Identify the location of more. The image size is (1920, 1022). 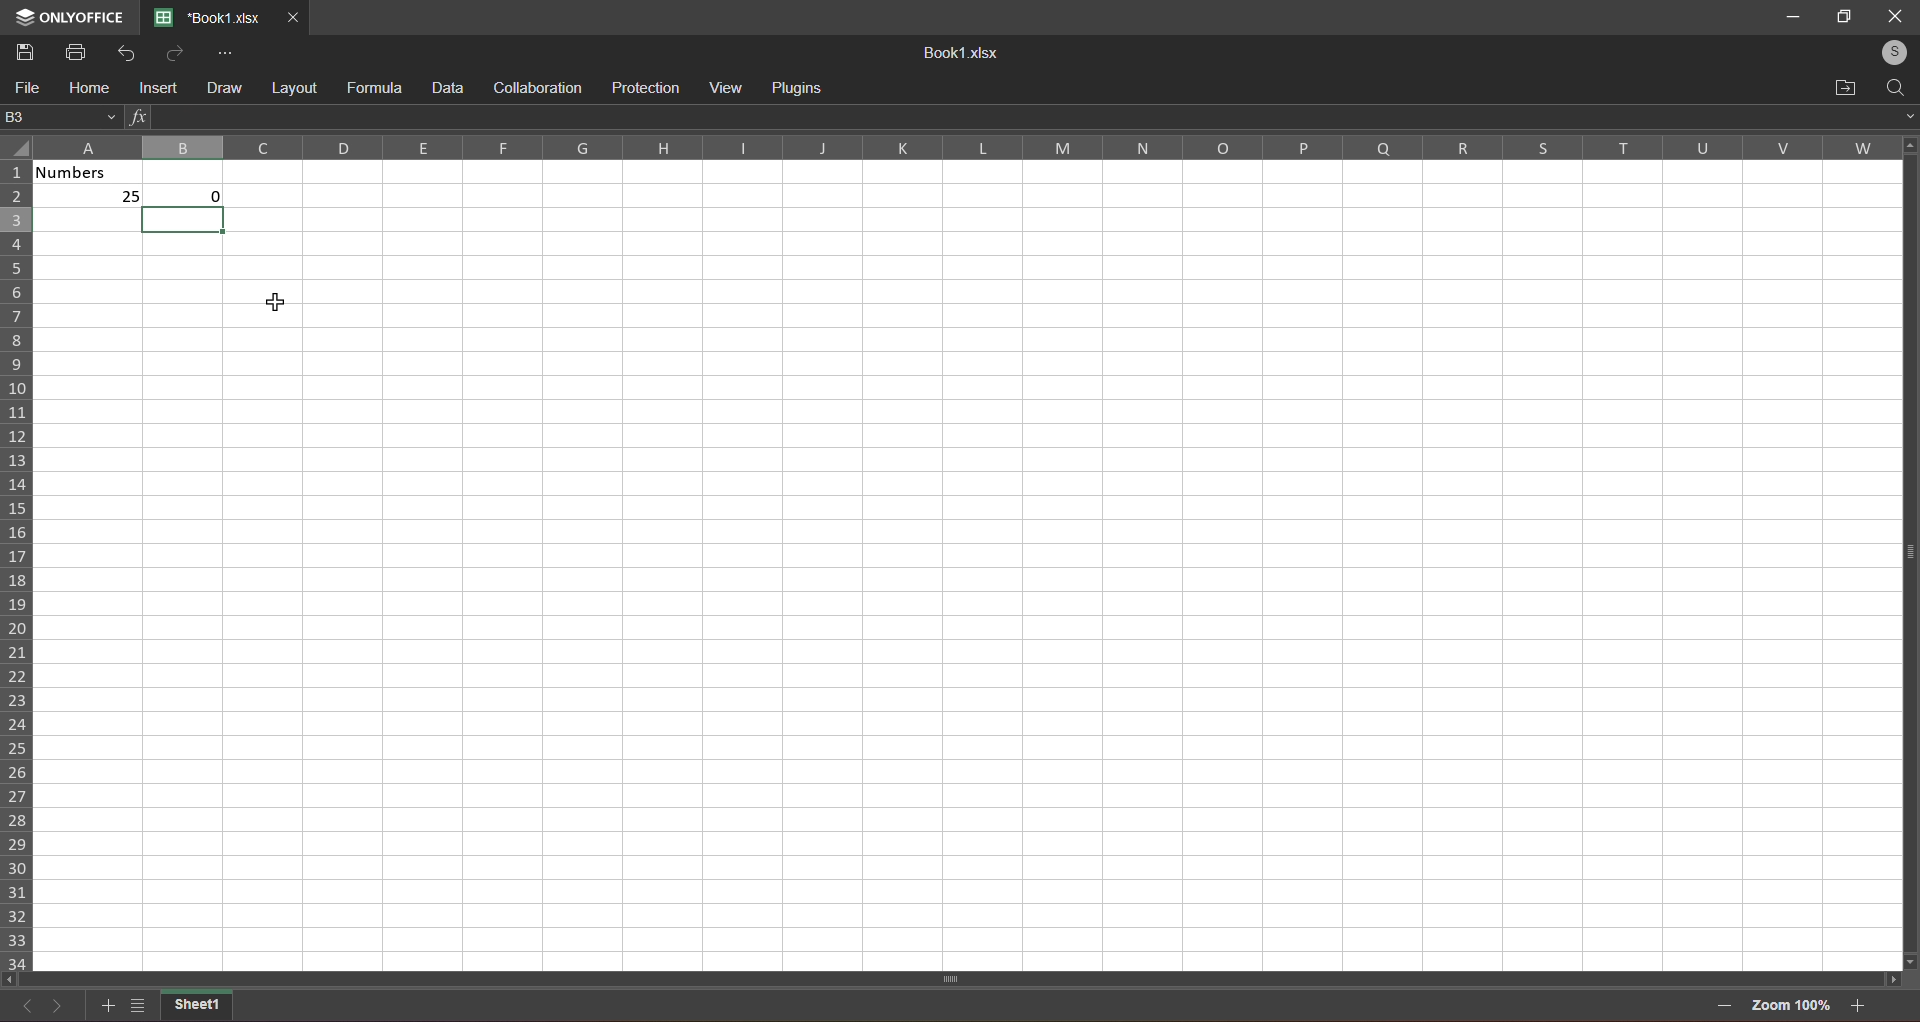
(224, 53).